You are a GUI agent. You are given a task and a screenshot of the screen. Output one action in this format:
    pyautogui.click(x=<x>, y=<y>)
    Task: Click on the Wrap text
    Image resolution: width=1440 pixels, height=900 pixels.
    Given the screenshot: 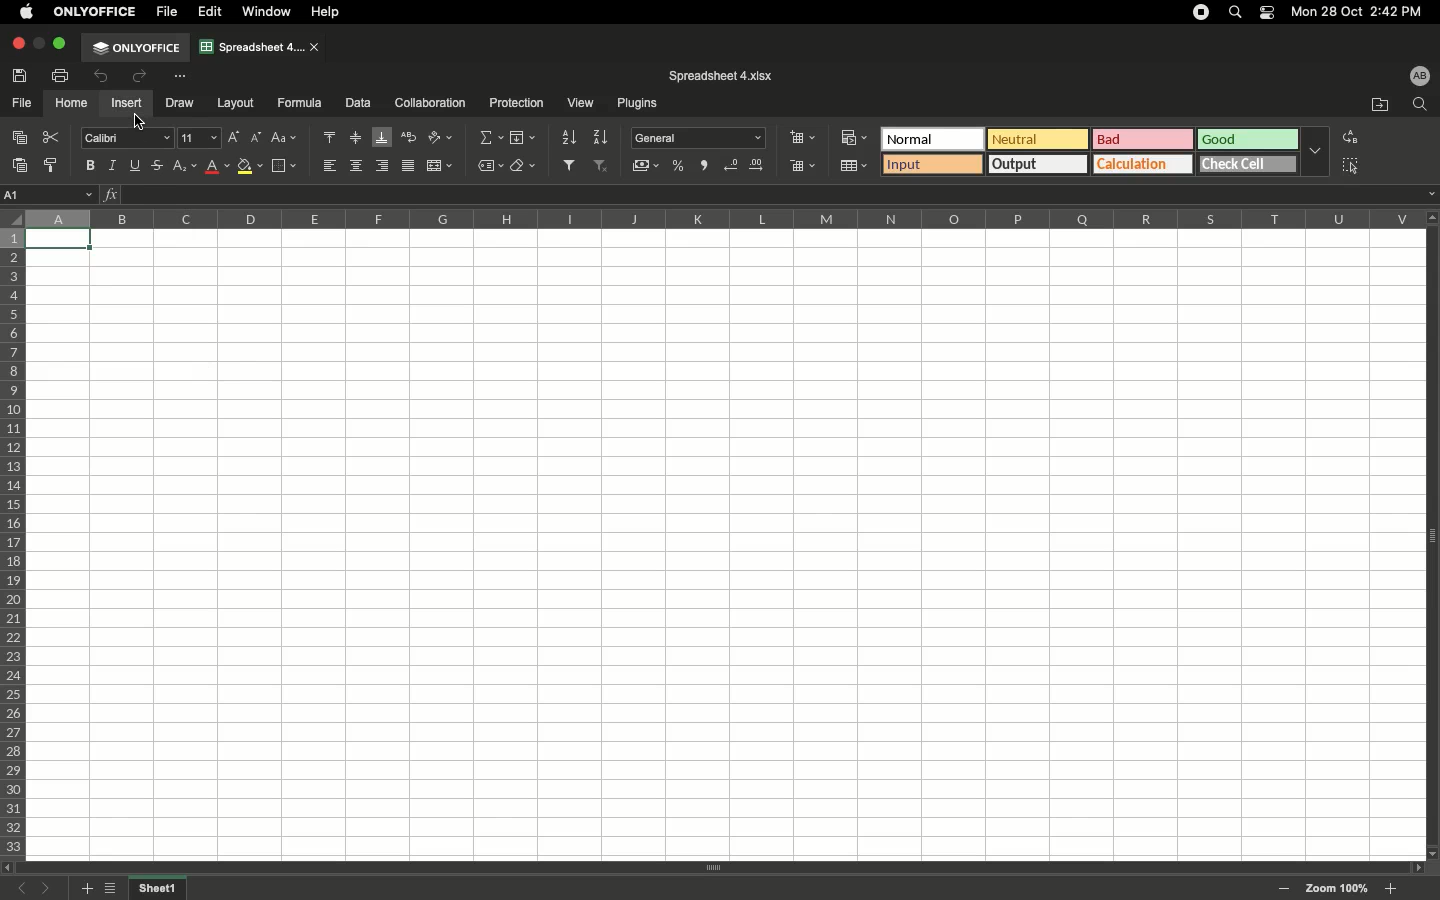 What is the action you would take?
    pyautogui.click(x=410, y=137)
    